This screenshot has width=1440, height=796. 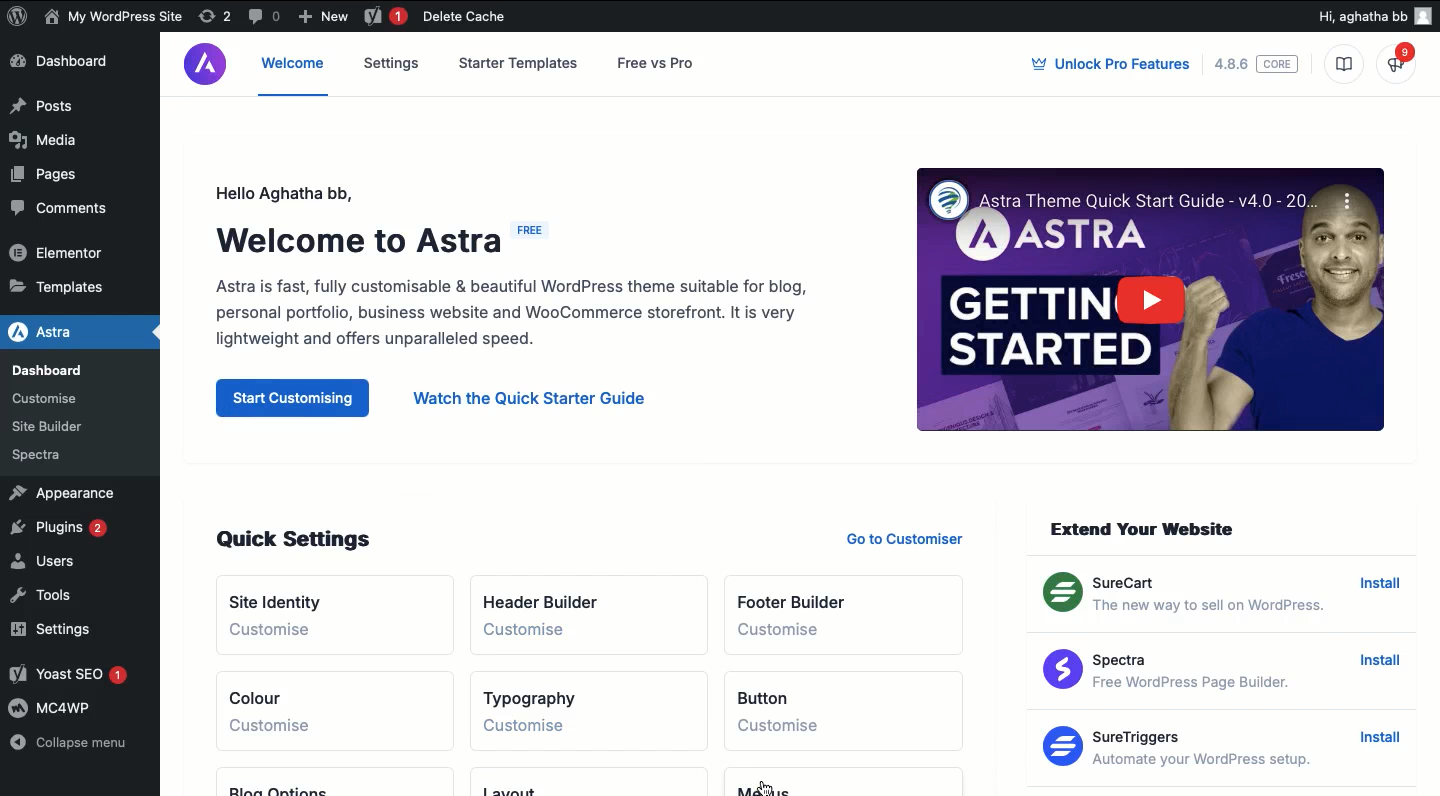 What do you see at coordinates (1346, 66) in the screenshot?
I see `Knowledge base` at bounding box center [1346, 66].